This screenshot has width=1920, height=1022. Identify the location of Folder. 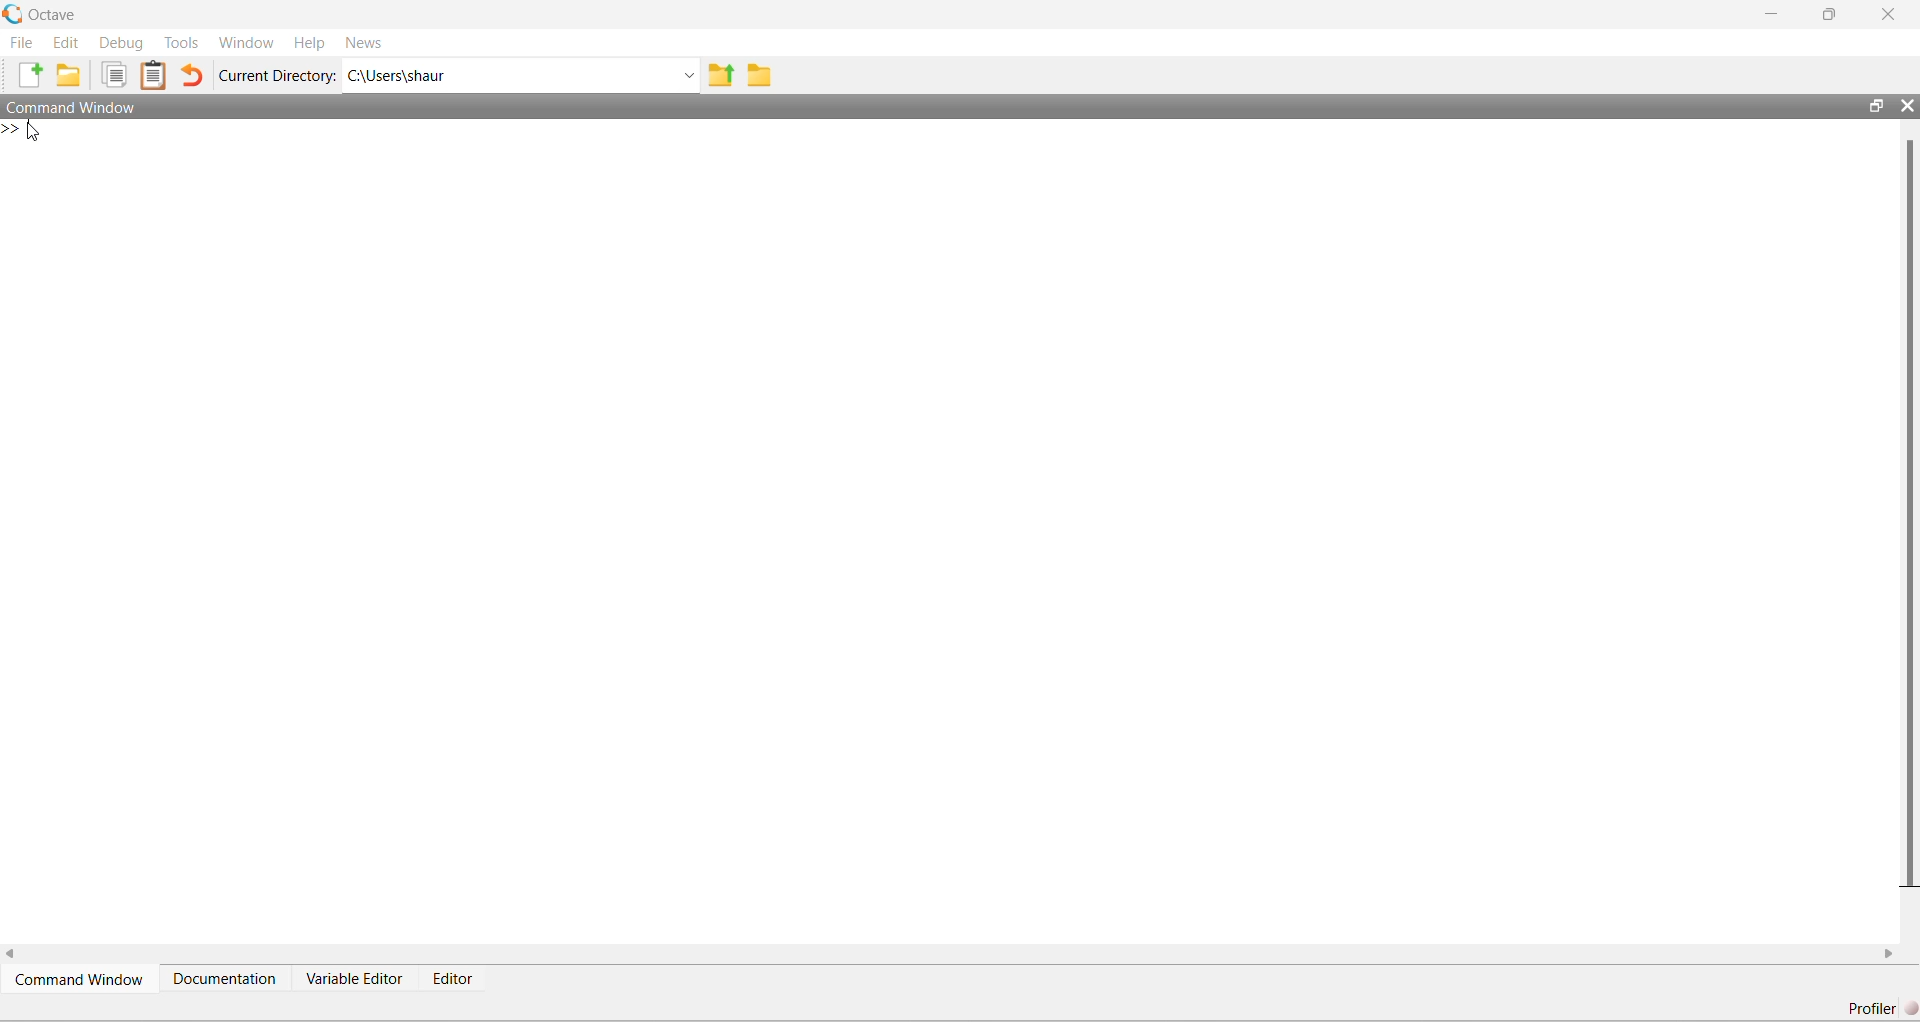
(760, 75).